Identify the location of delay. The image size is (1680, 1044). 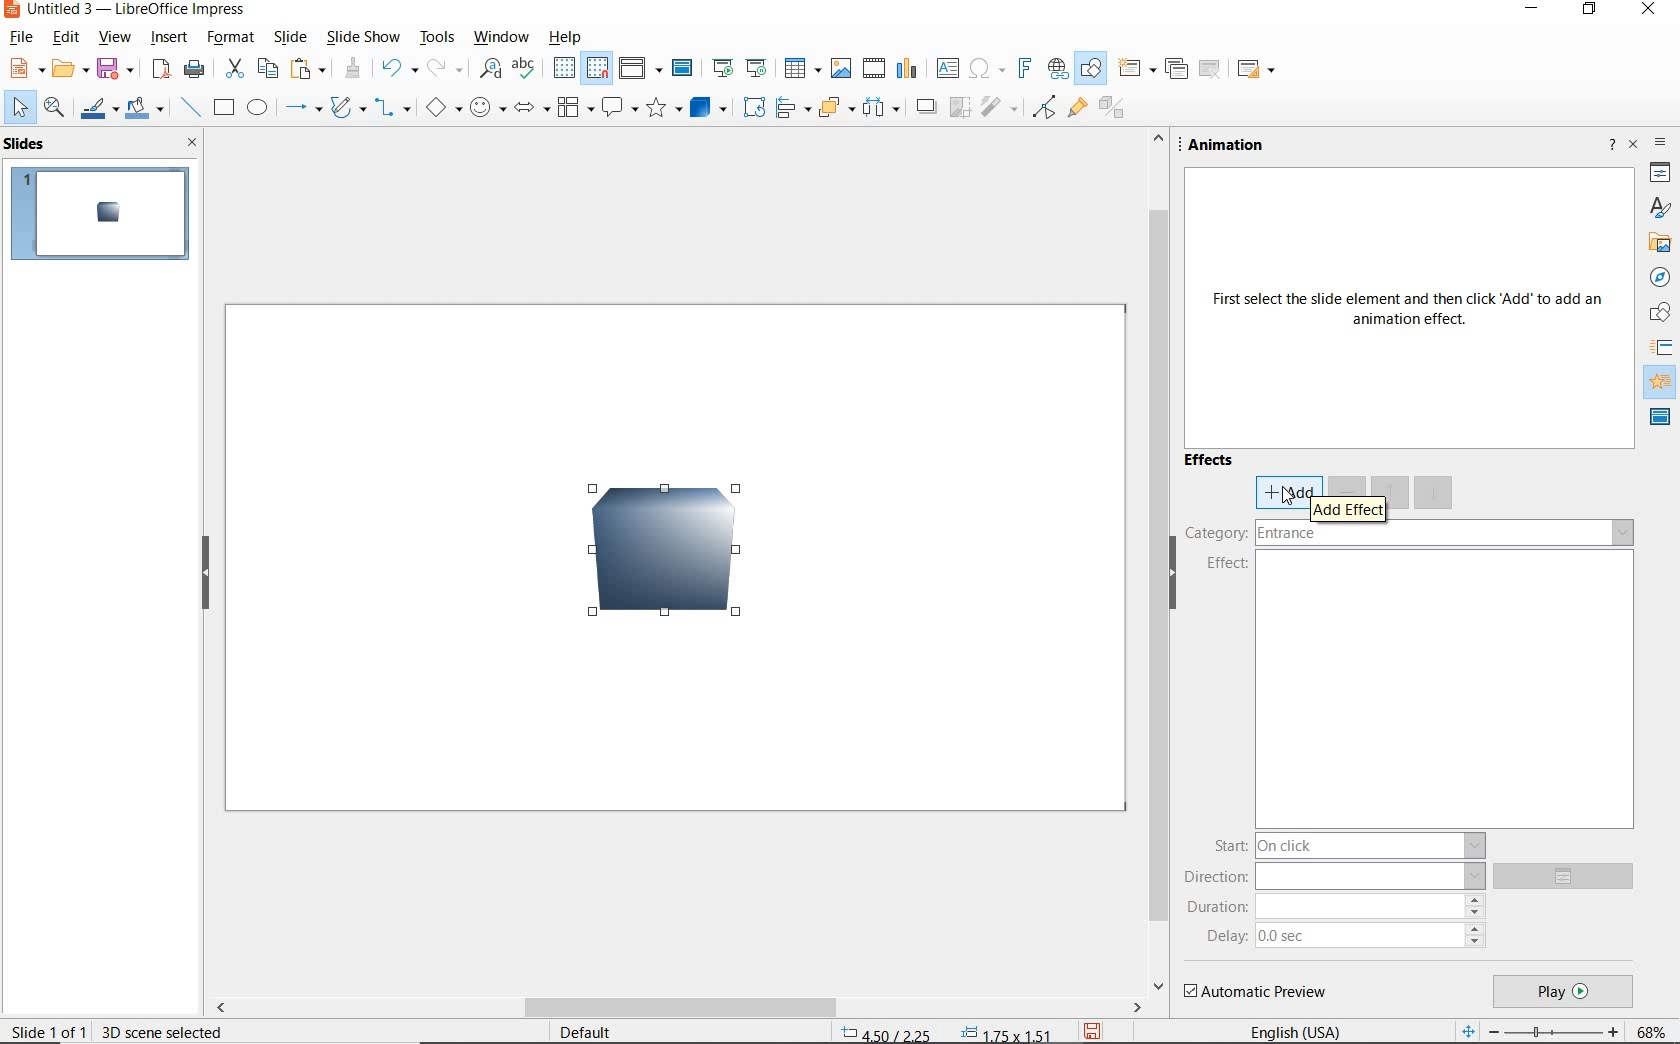
(1345, 935).